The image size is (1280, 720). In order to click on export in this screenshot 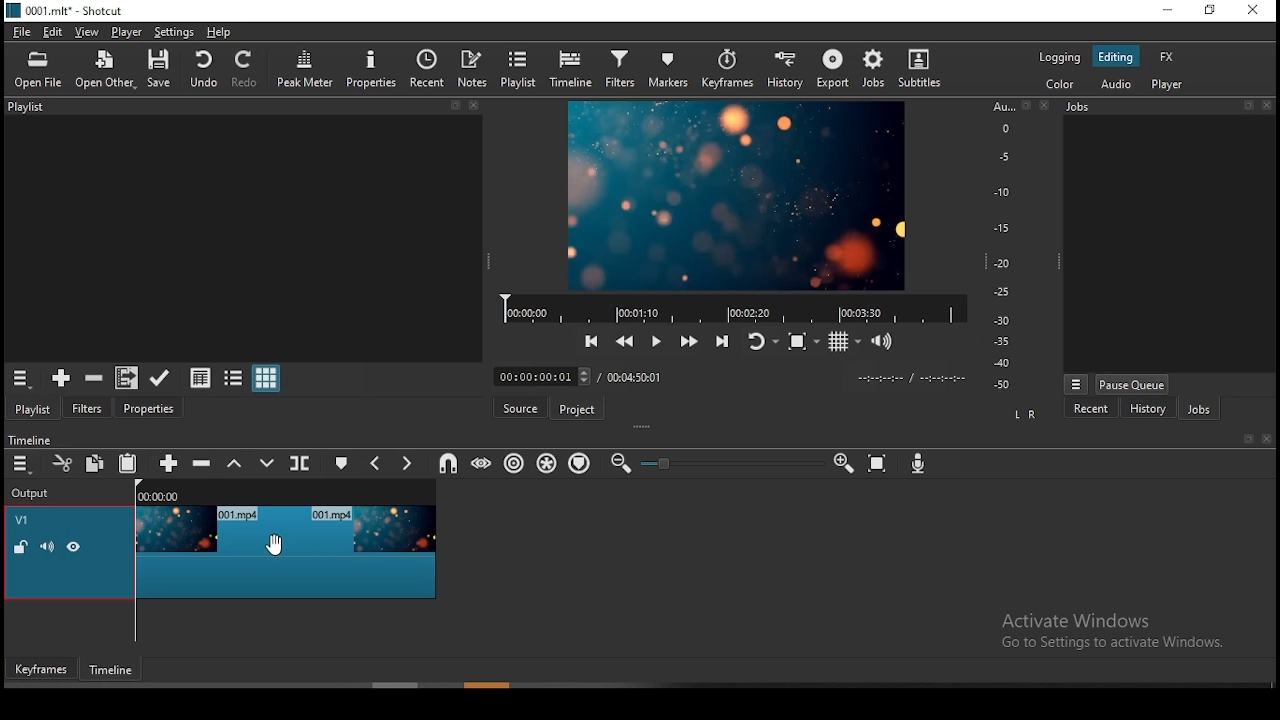, I will do `click(832, 69)`.